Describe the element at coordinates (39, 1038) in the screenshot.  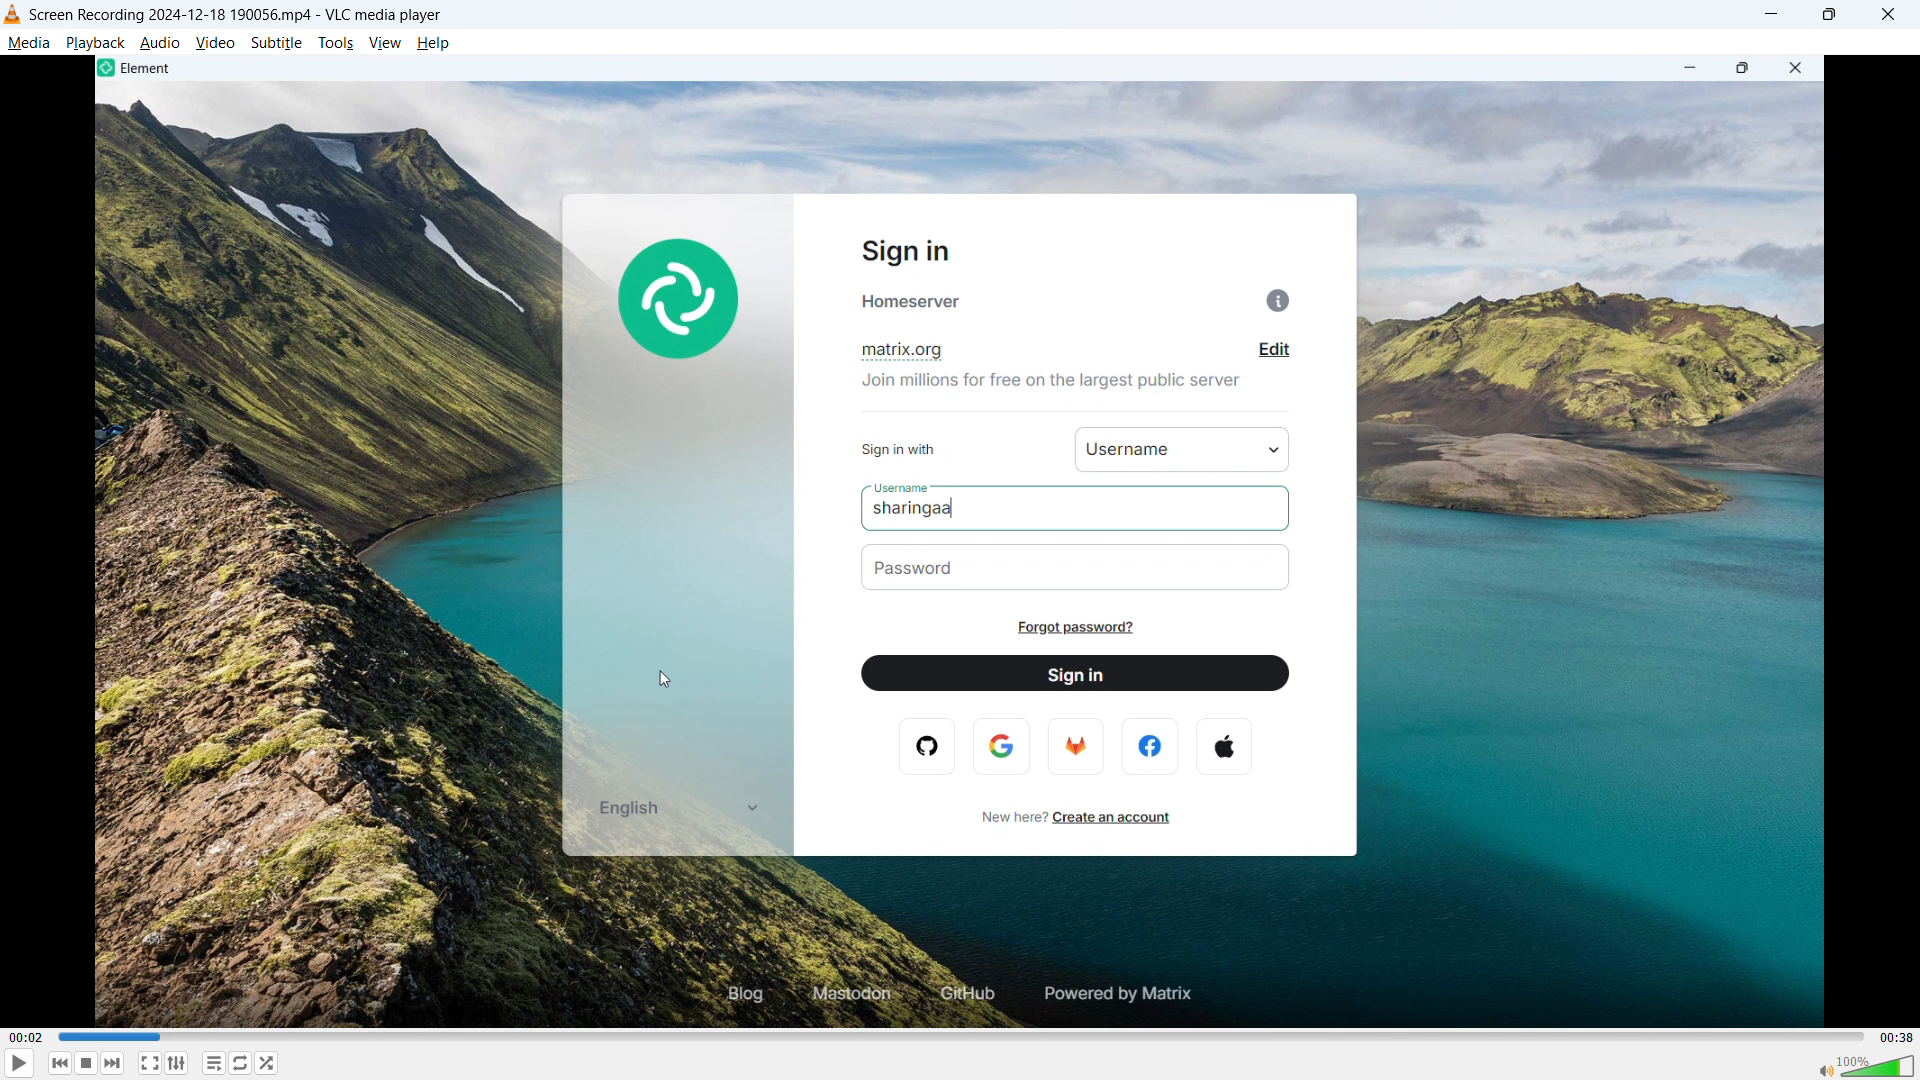
I see `00:02` at that location.